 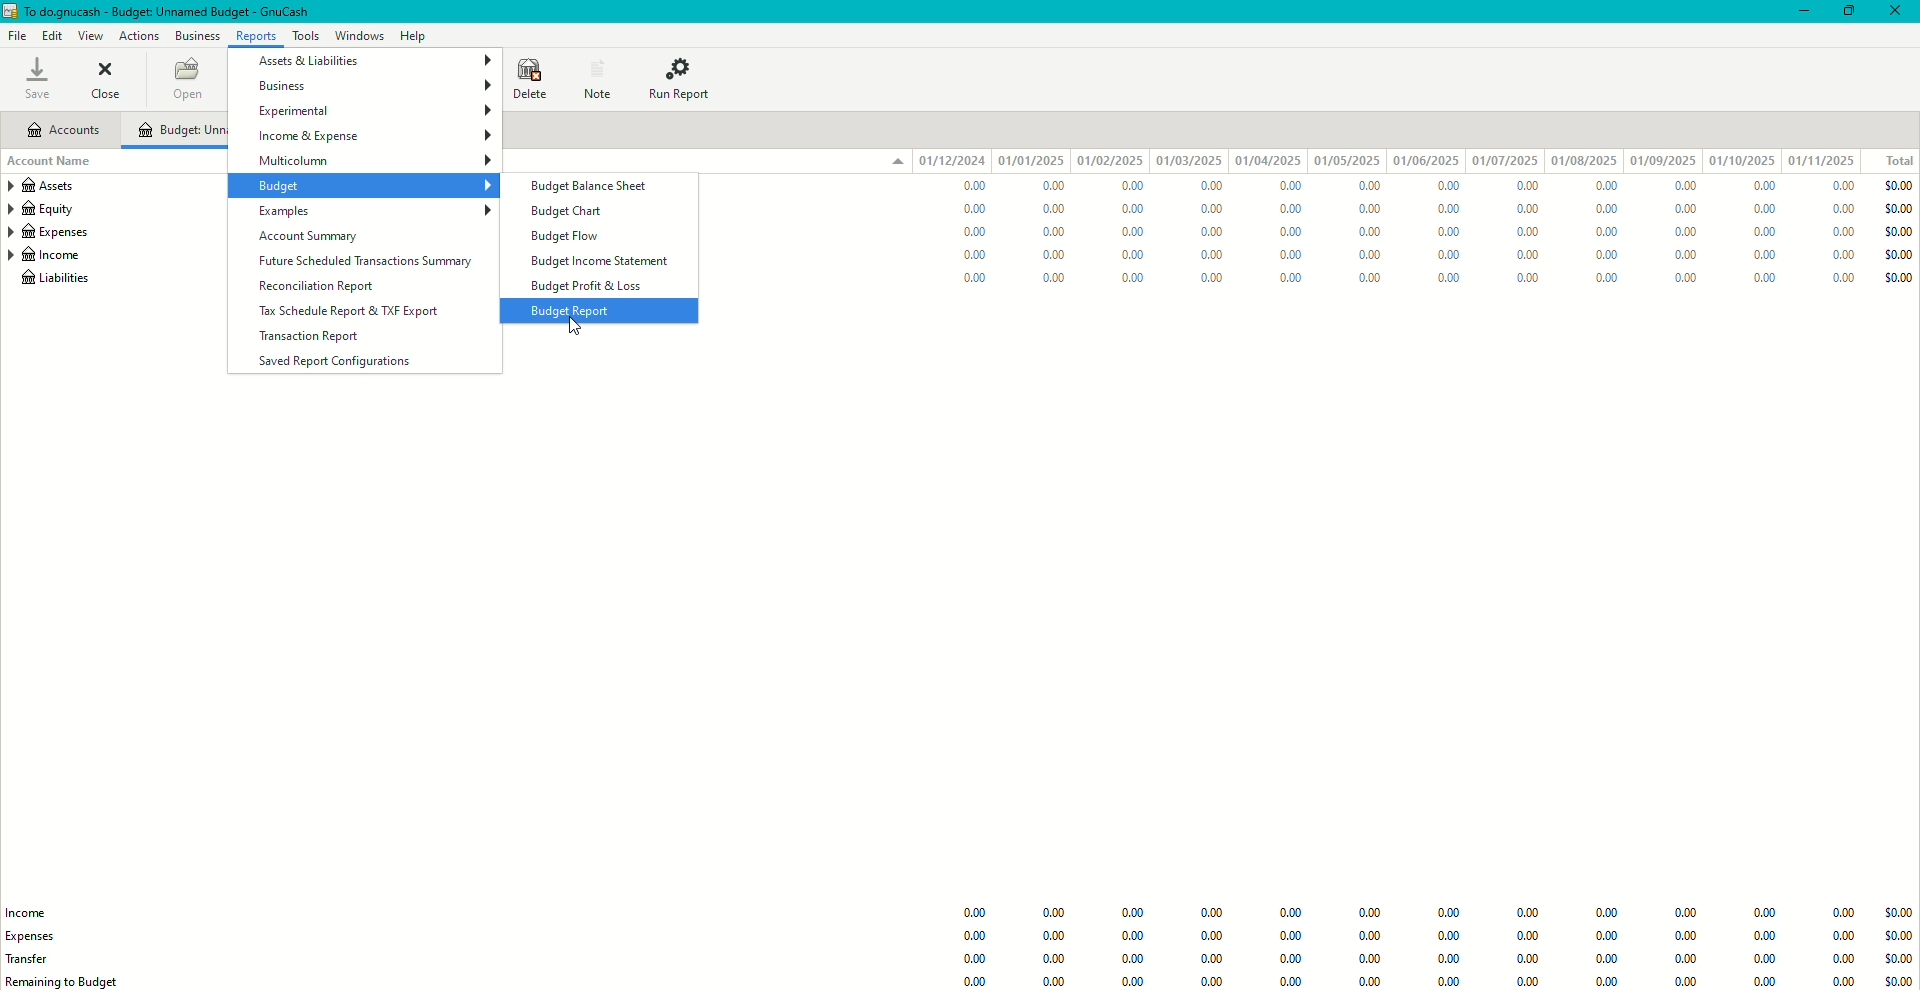 What do you see at coordinates (1134, 275) in the screenshot?
I see `0.00` at bounding box center [1134, 275].